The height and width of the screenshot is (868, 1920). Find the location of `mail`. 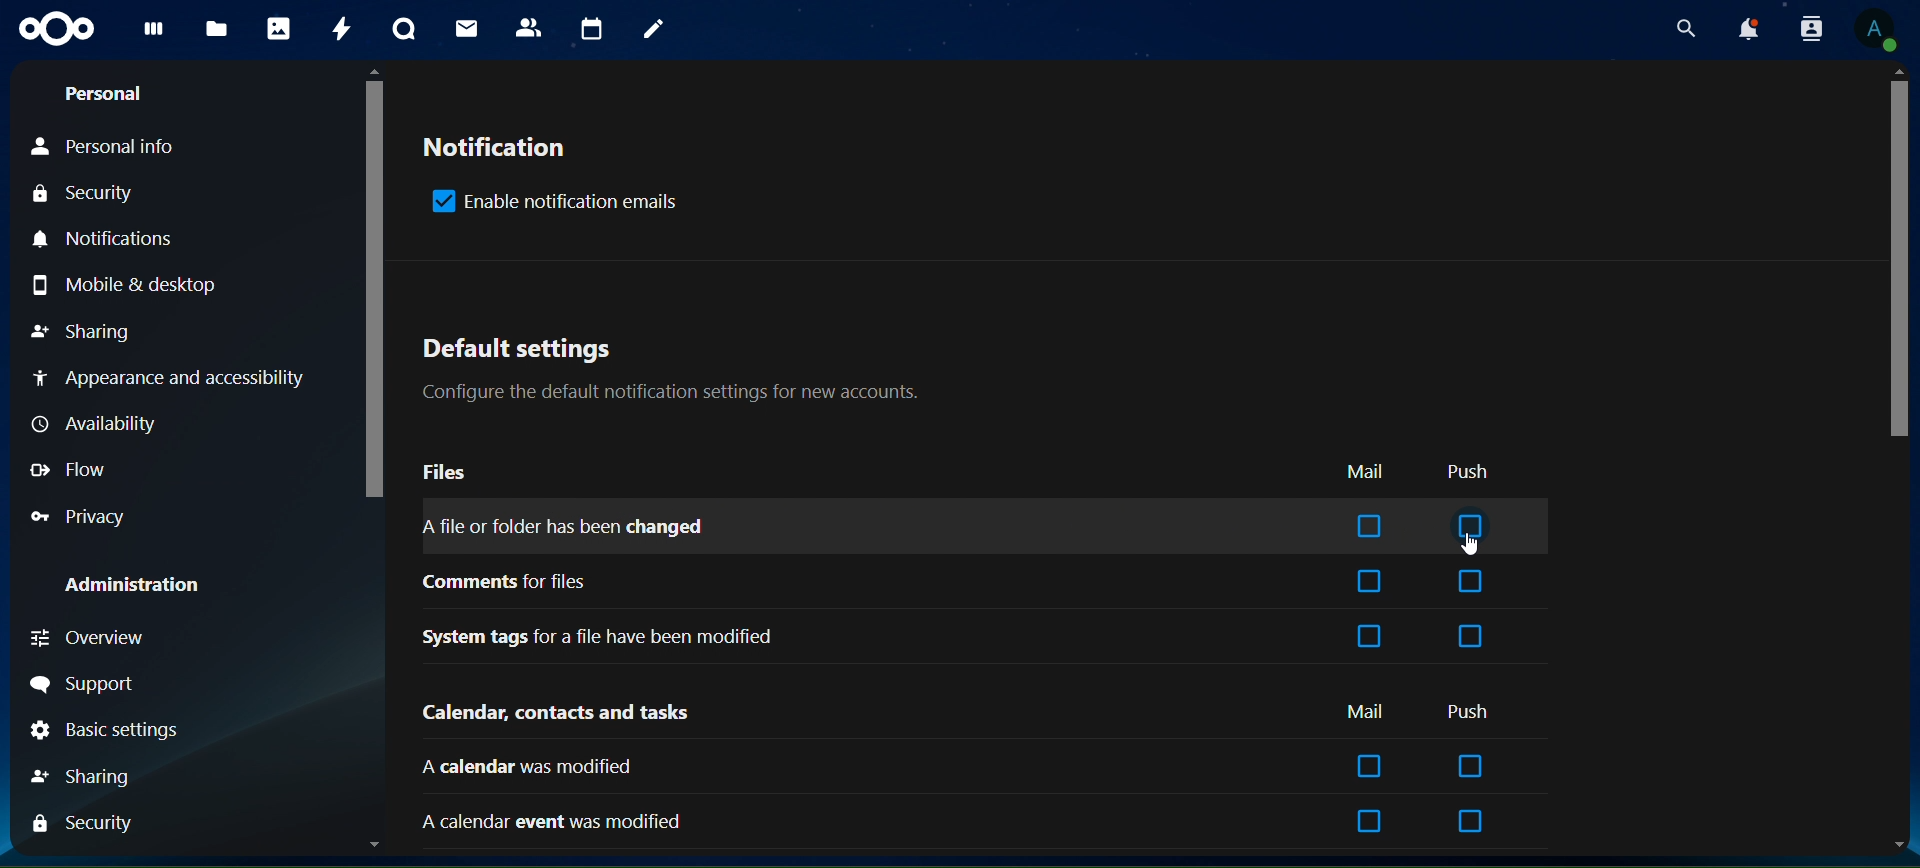

mail is located at coordinates (1364, 472).